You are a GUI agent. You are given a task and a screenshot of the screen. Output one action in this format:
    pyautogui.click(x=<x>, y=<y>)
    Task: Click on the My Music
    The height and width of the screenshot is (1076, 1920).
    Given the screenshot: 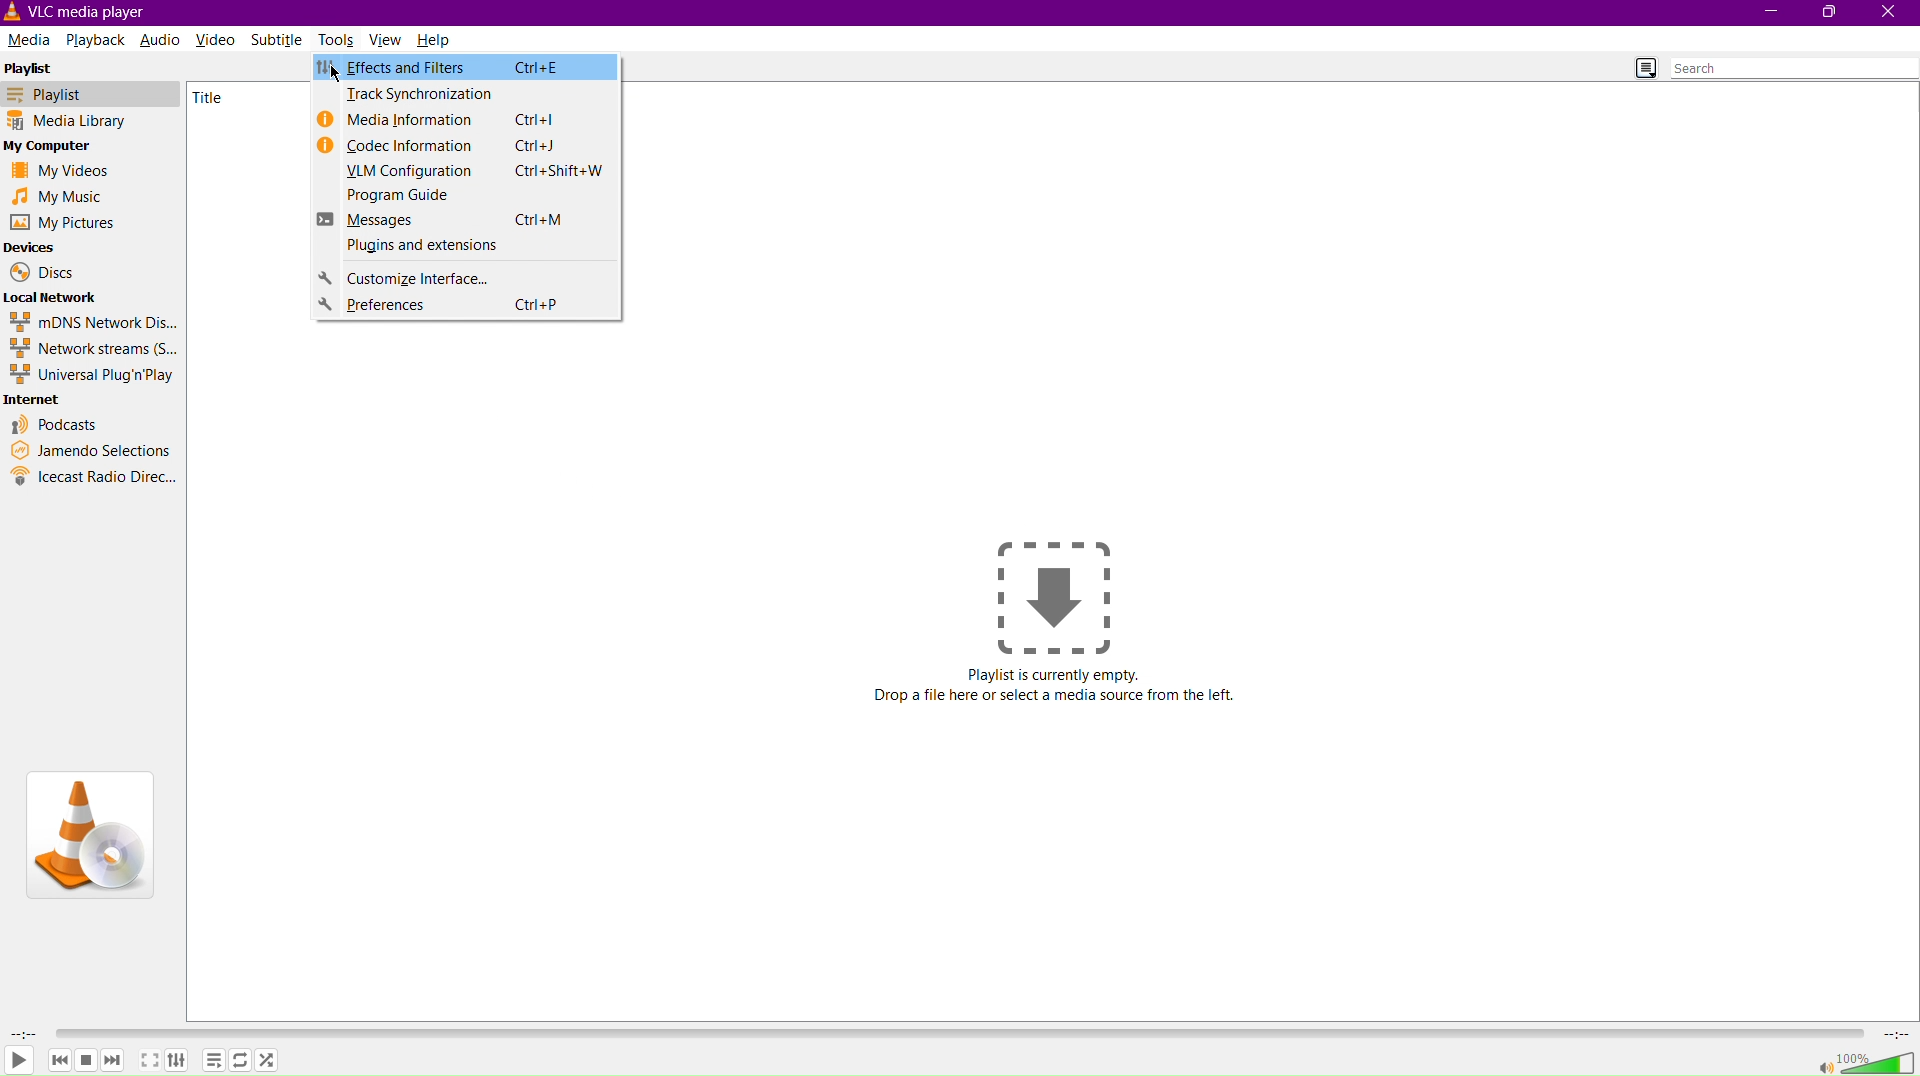 What is the action you would take?
    pyautogui.click(x=59, y=198)
    